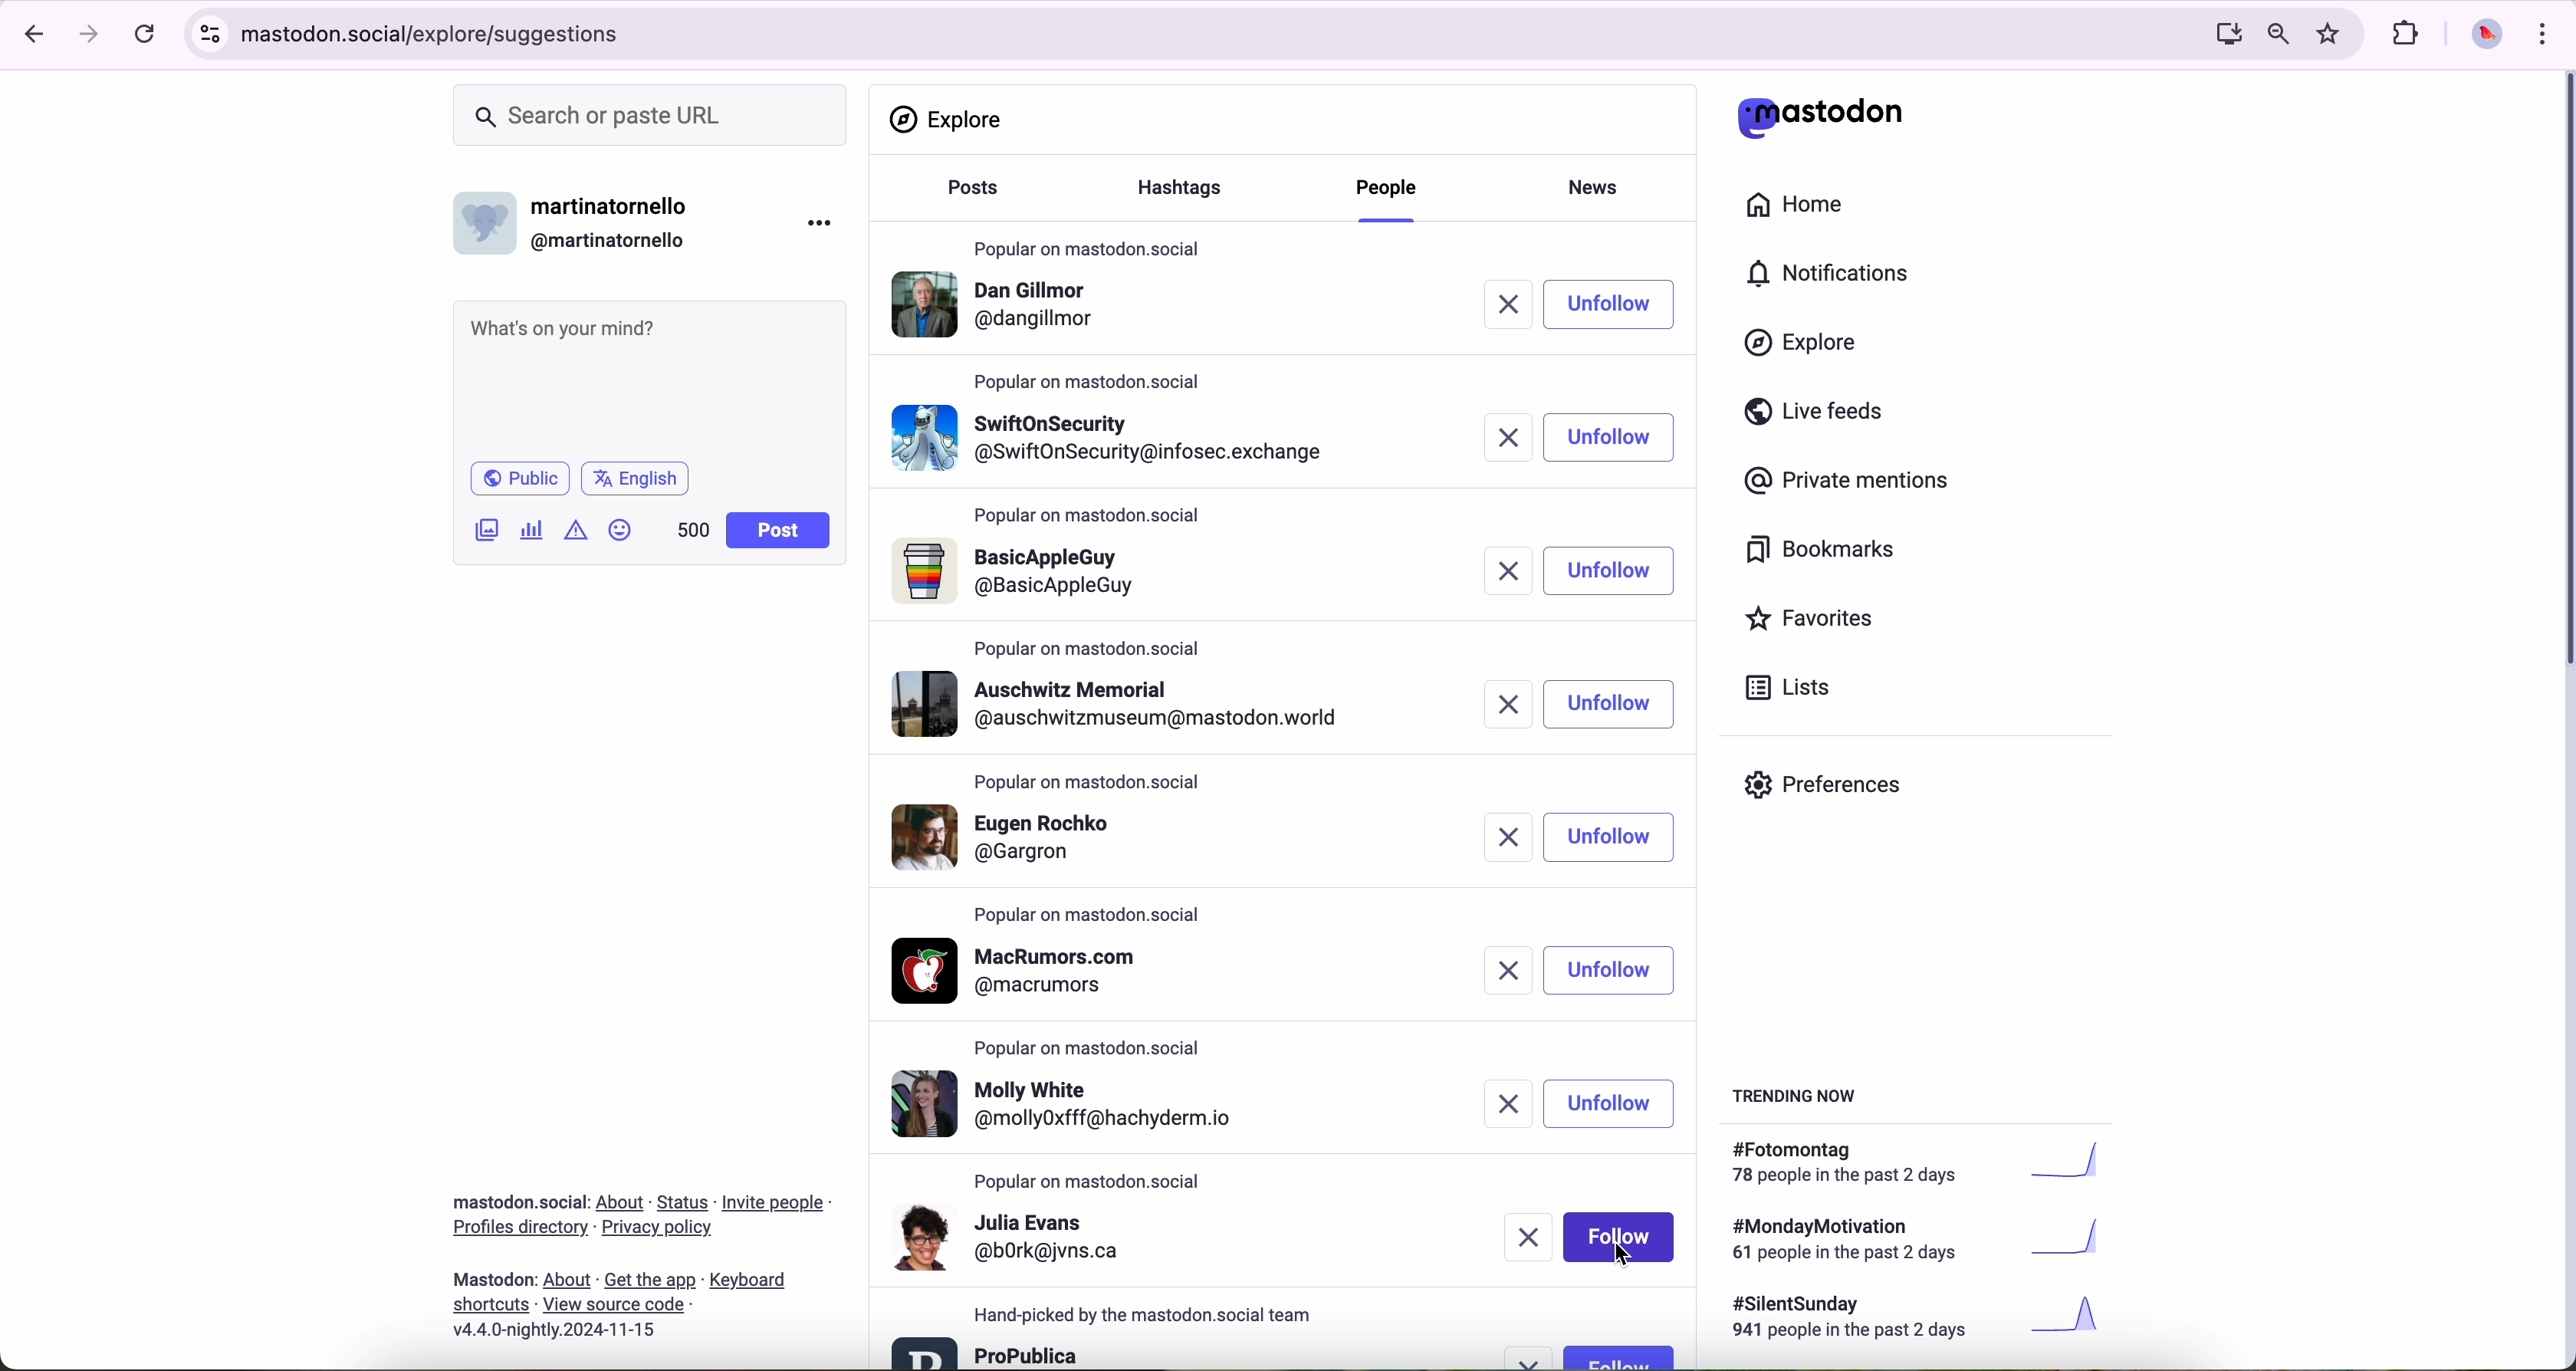 The image size is (2576, 1371). I want to click on click on explore button, so click(1806, 352).